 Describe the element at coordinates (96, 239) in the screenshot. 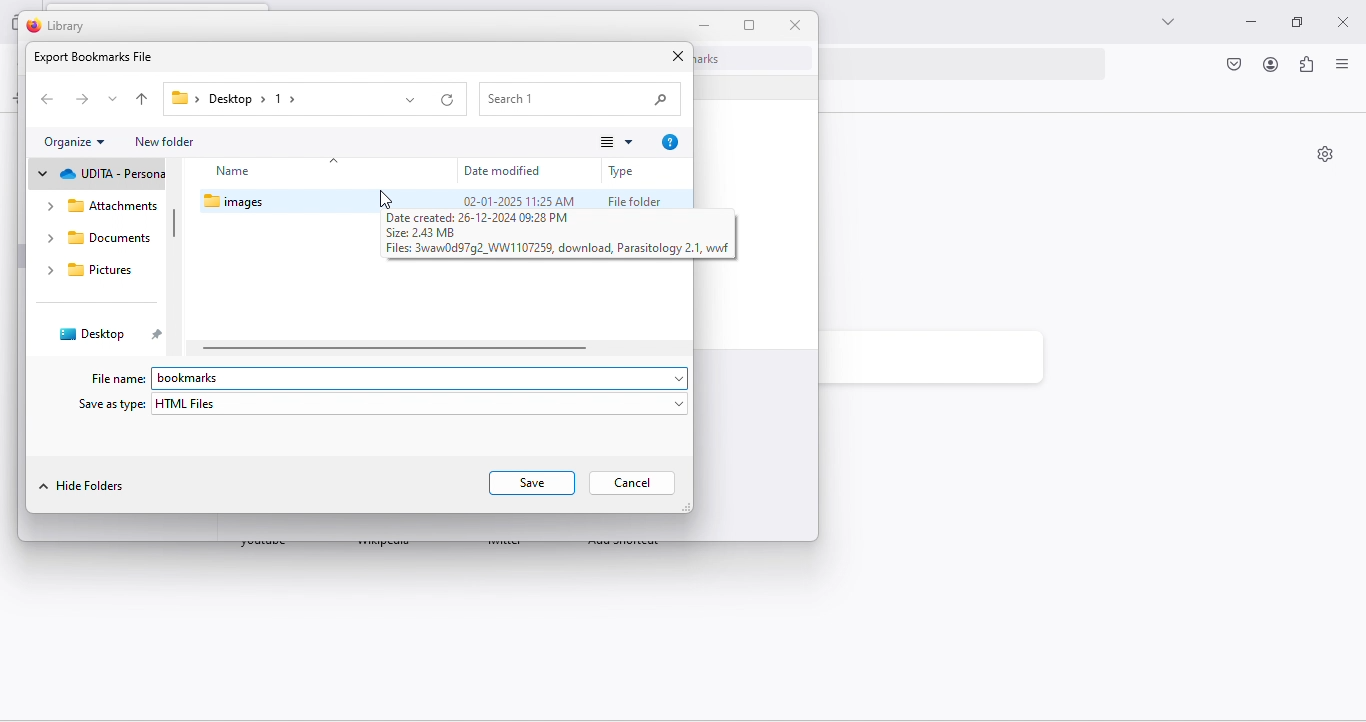

I see `documents` at that location.